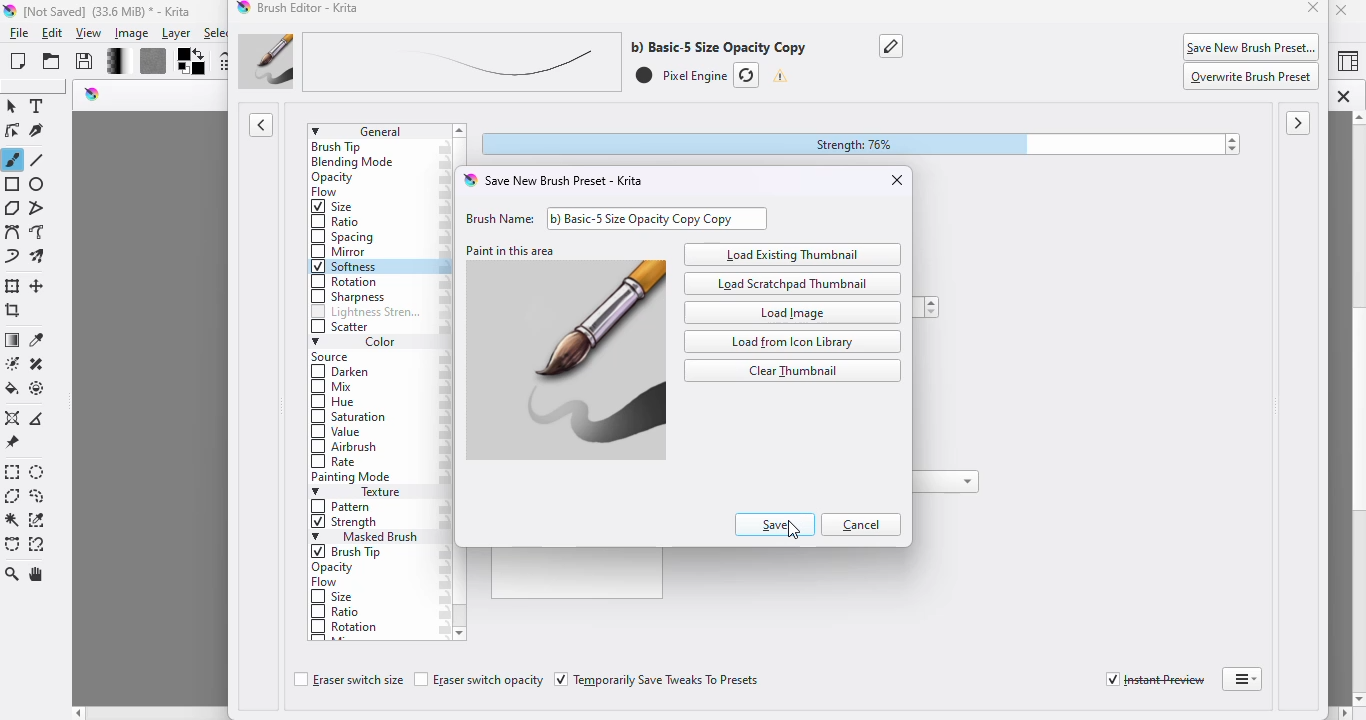 The width and height of the screenshot is (1366, 720). I want to click on text tool, so click(39, 106).